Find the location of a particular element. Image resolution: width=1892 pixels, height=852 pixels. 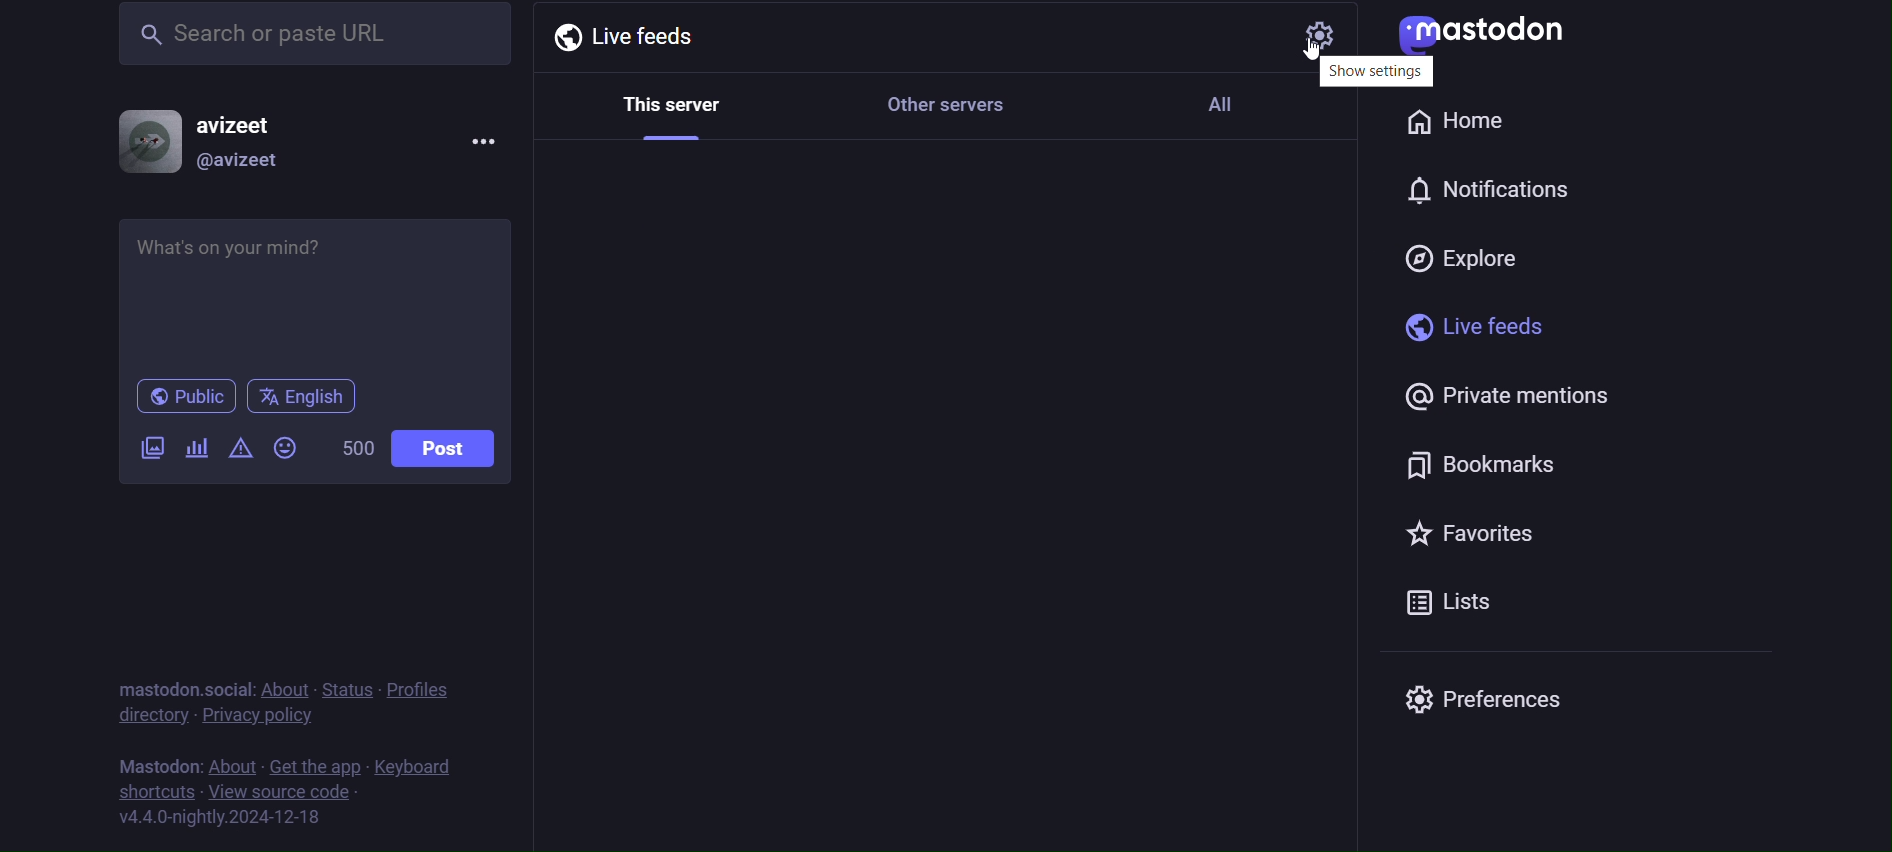

setting is located at coordinates (1317, 37).